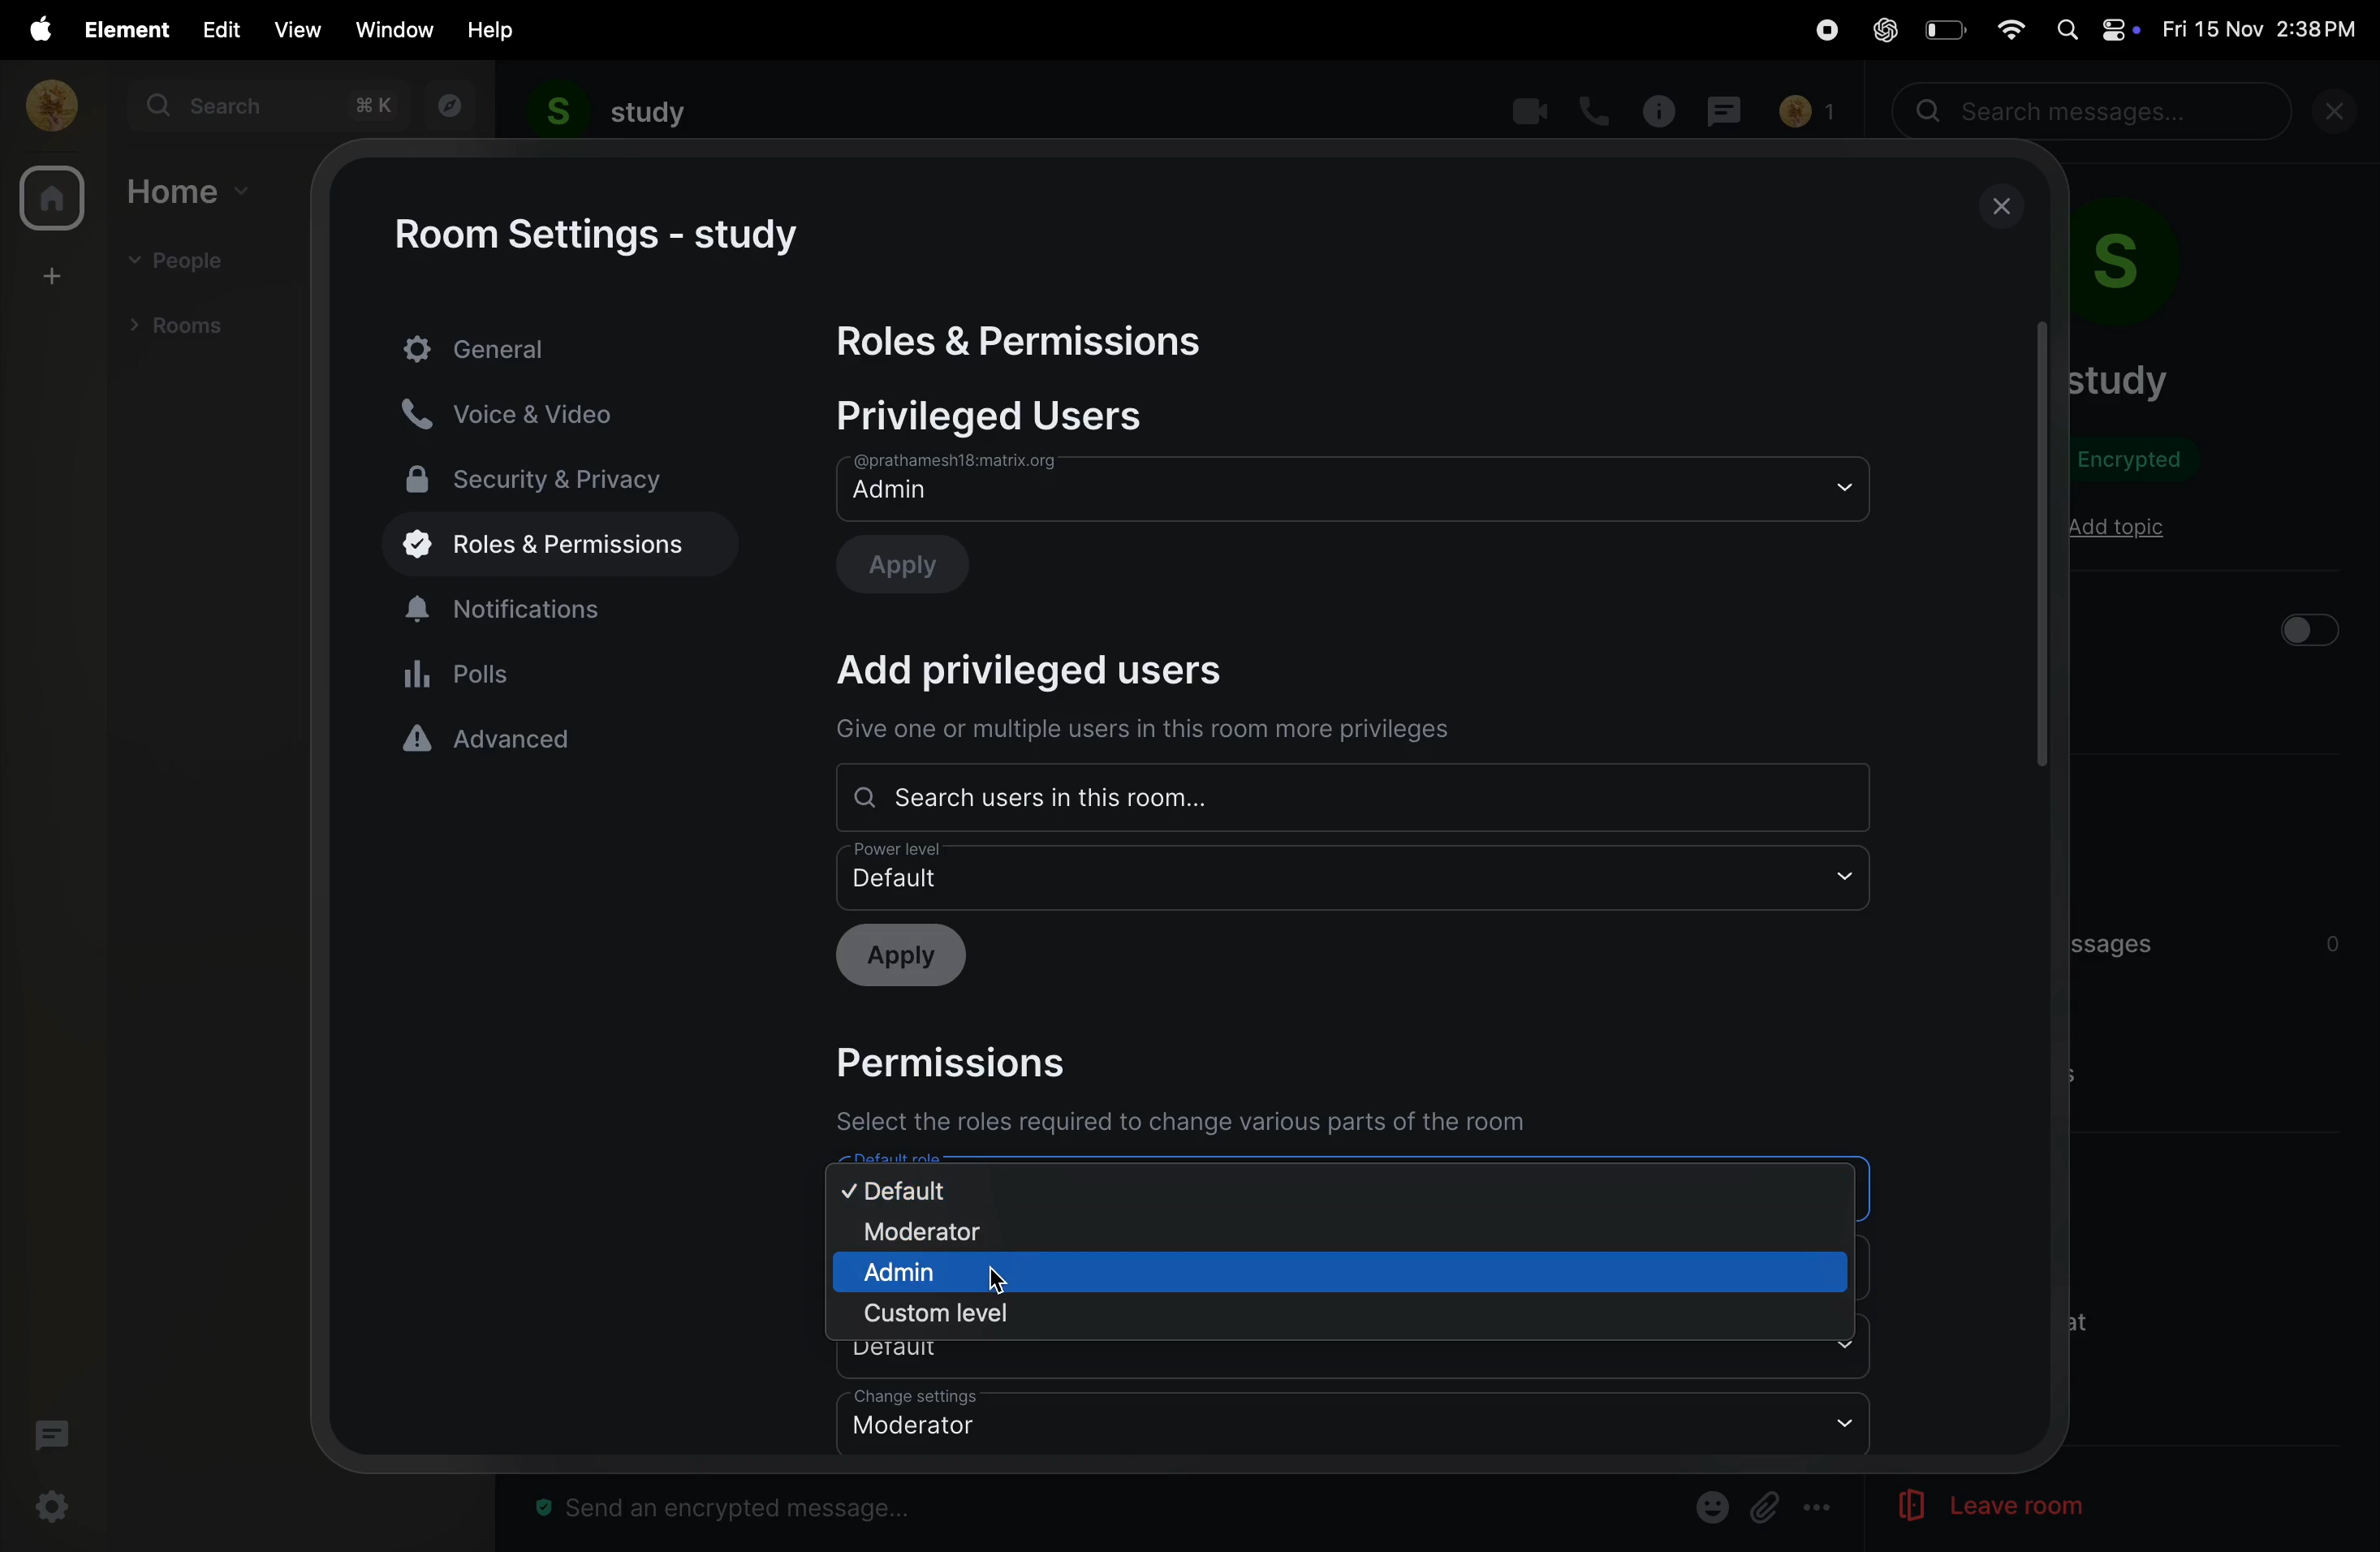  What do you see at coordinates (1356, 875) in the screenshot?
I see `Default` at bounding box center [1356, 875].